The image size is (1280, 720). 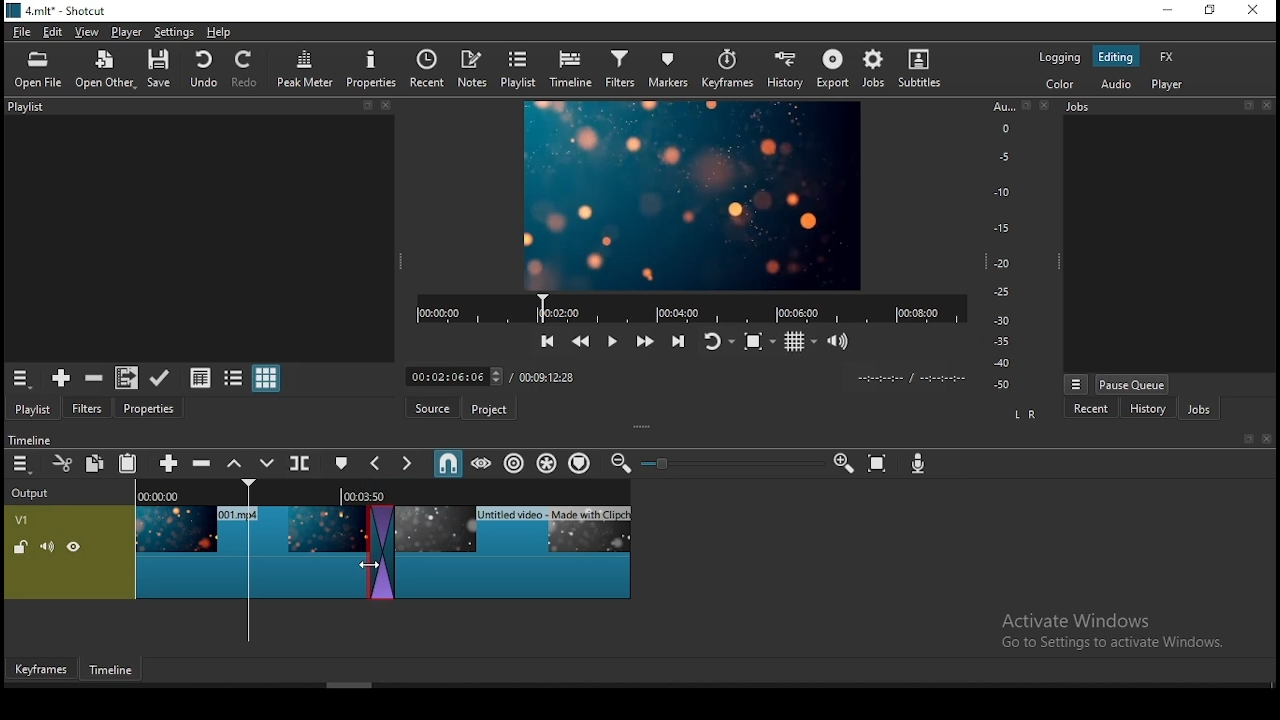 What do you see at coordinates (1007, 243) in the screenshot?
I see `scale` at bounding box center [1007, 243].